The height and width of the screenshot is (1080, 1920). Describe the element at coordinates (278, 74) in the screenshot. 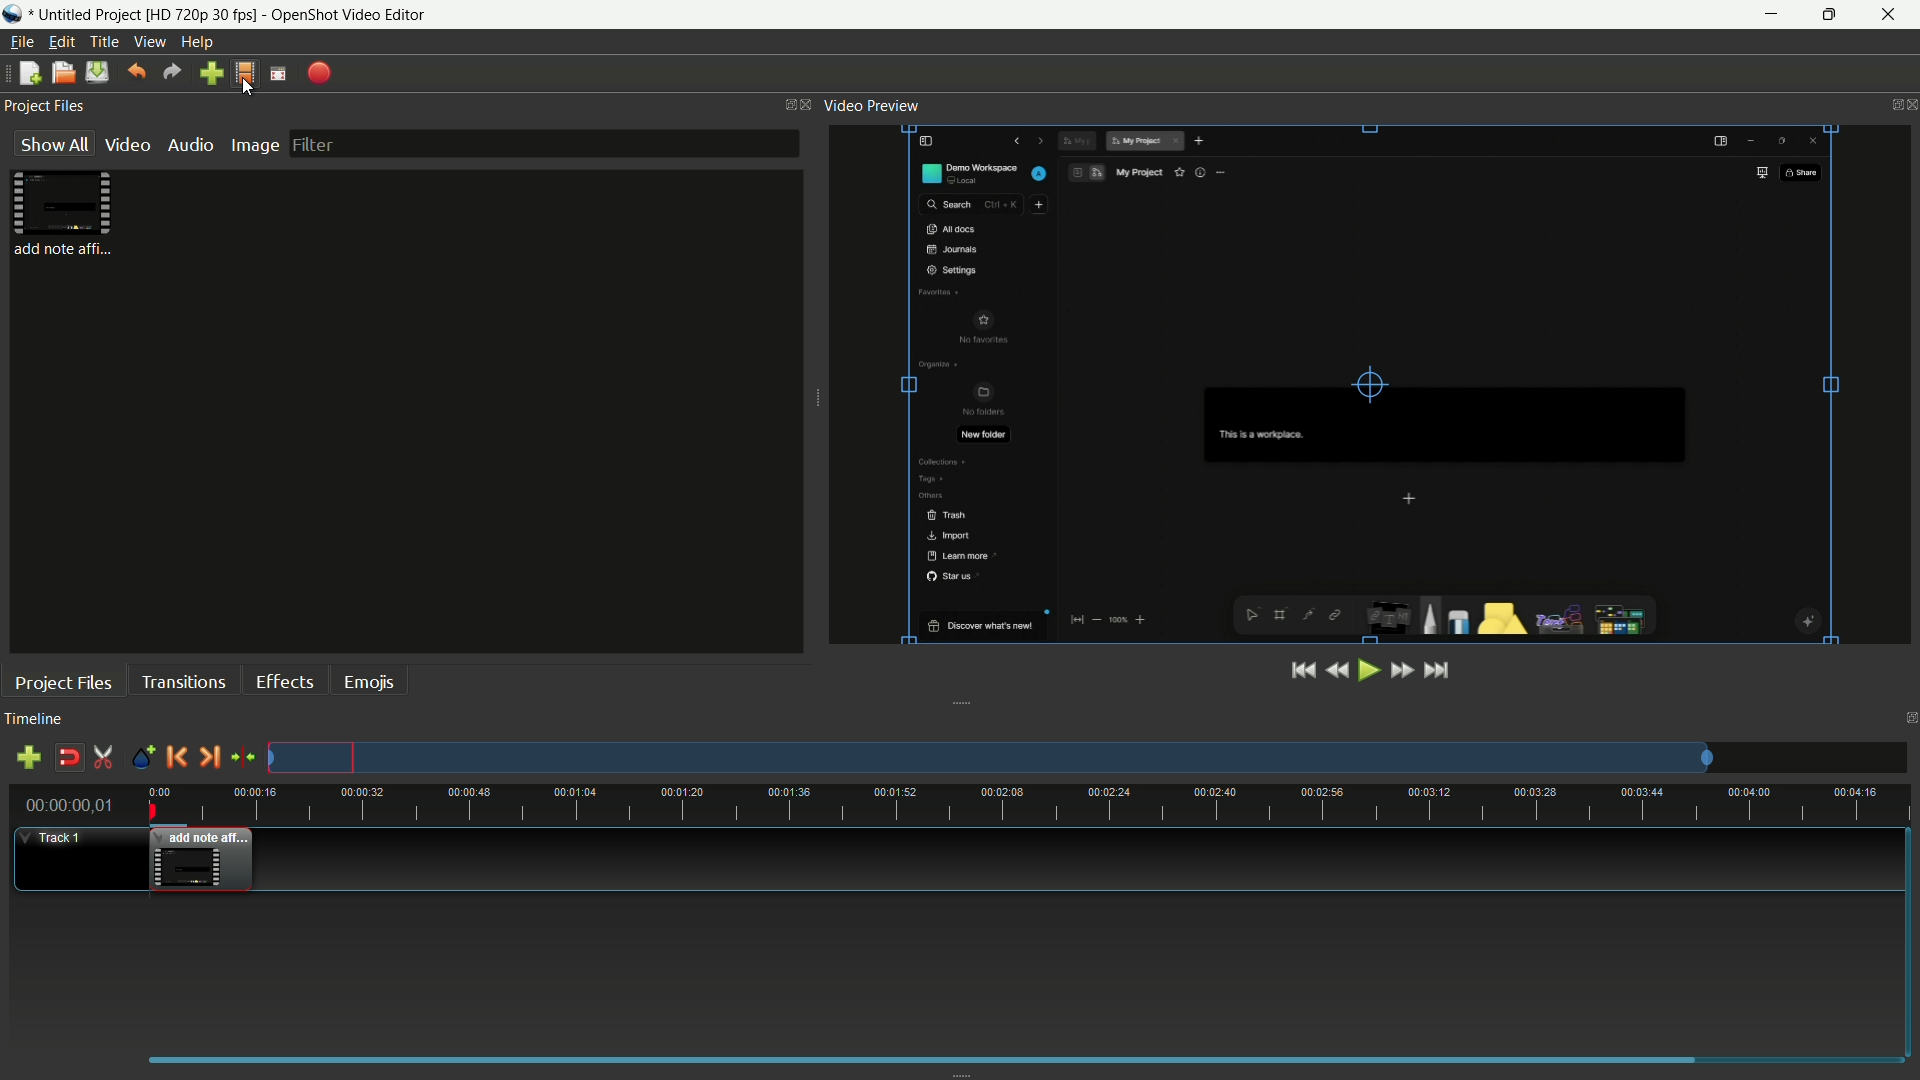

I see `full screen` at that location.